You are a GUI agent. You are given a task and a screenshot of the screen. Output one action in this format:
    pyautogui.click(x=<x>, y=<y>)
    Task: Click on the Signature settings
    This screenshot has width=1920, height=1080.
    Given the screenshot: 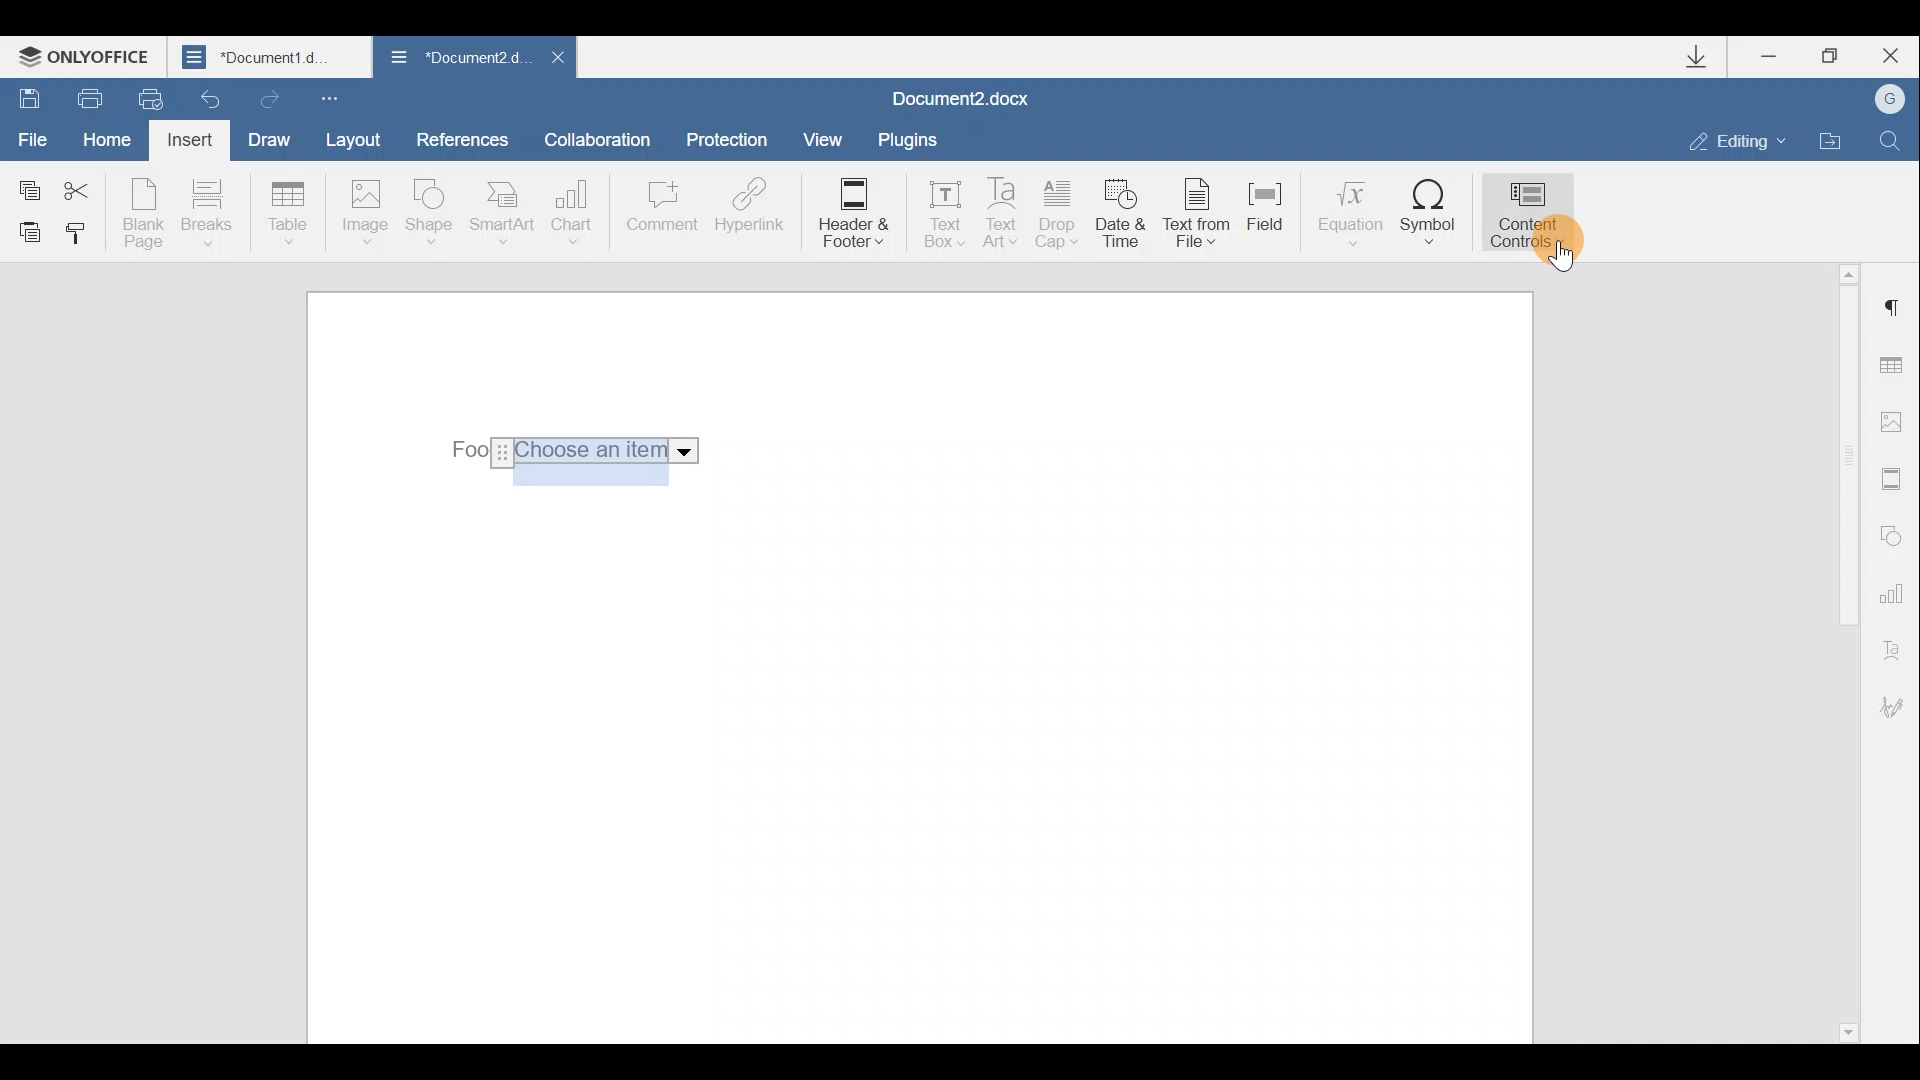 What is the action you would take?
    pyautogui.click(x=1900, y=707)
    